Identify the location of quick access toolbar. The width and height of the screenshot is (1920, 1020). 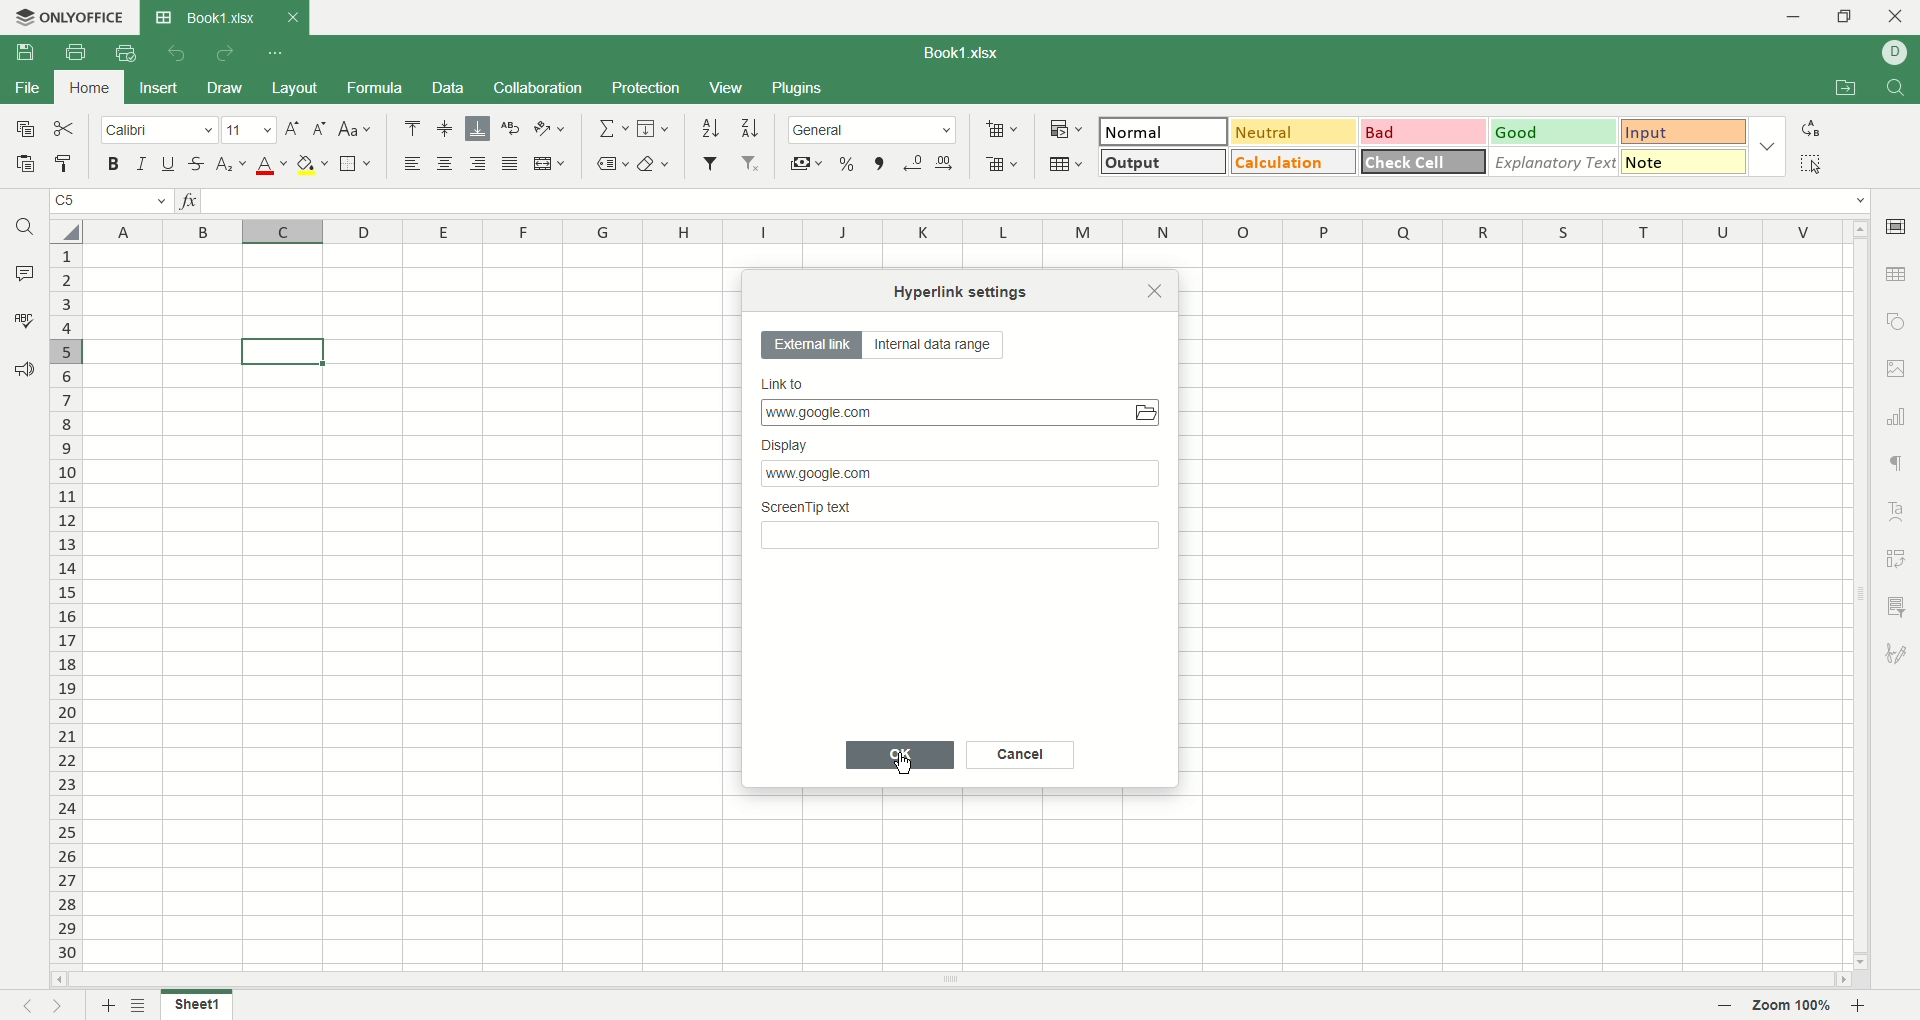
(277, 55).